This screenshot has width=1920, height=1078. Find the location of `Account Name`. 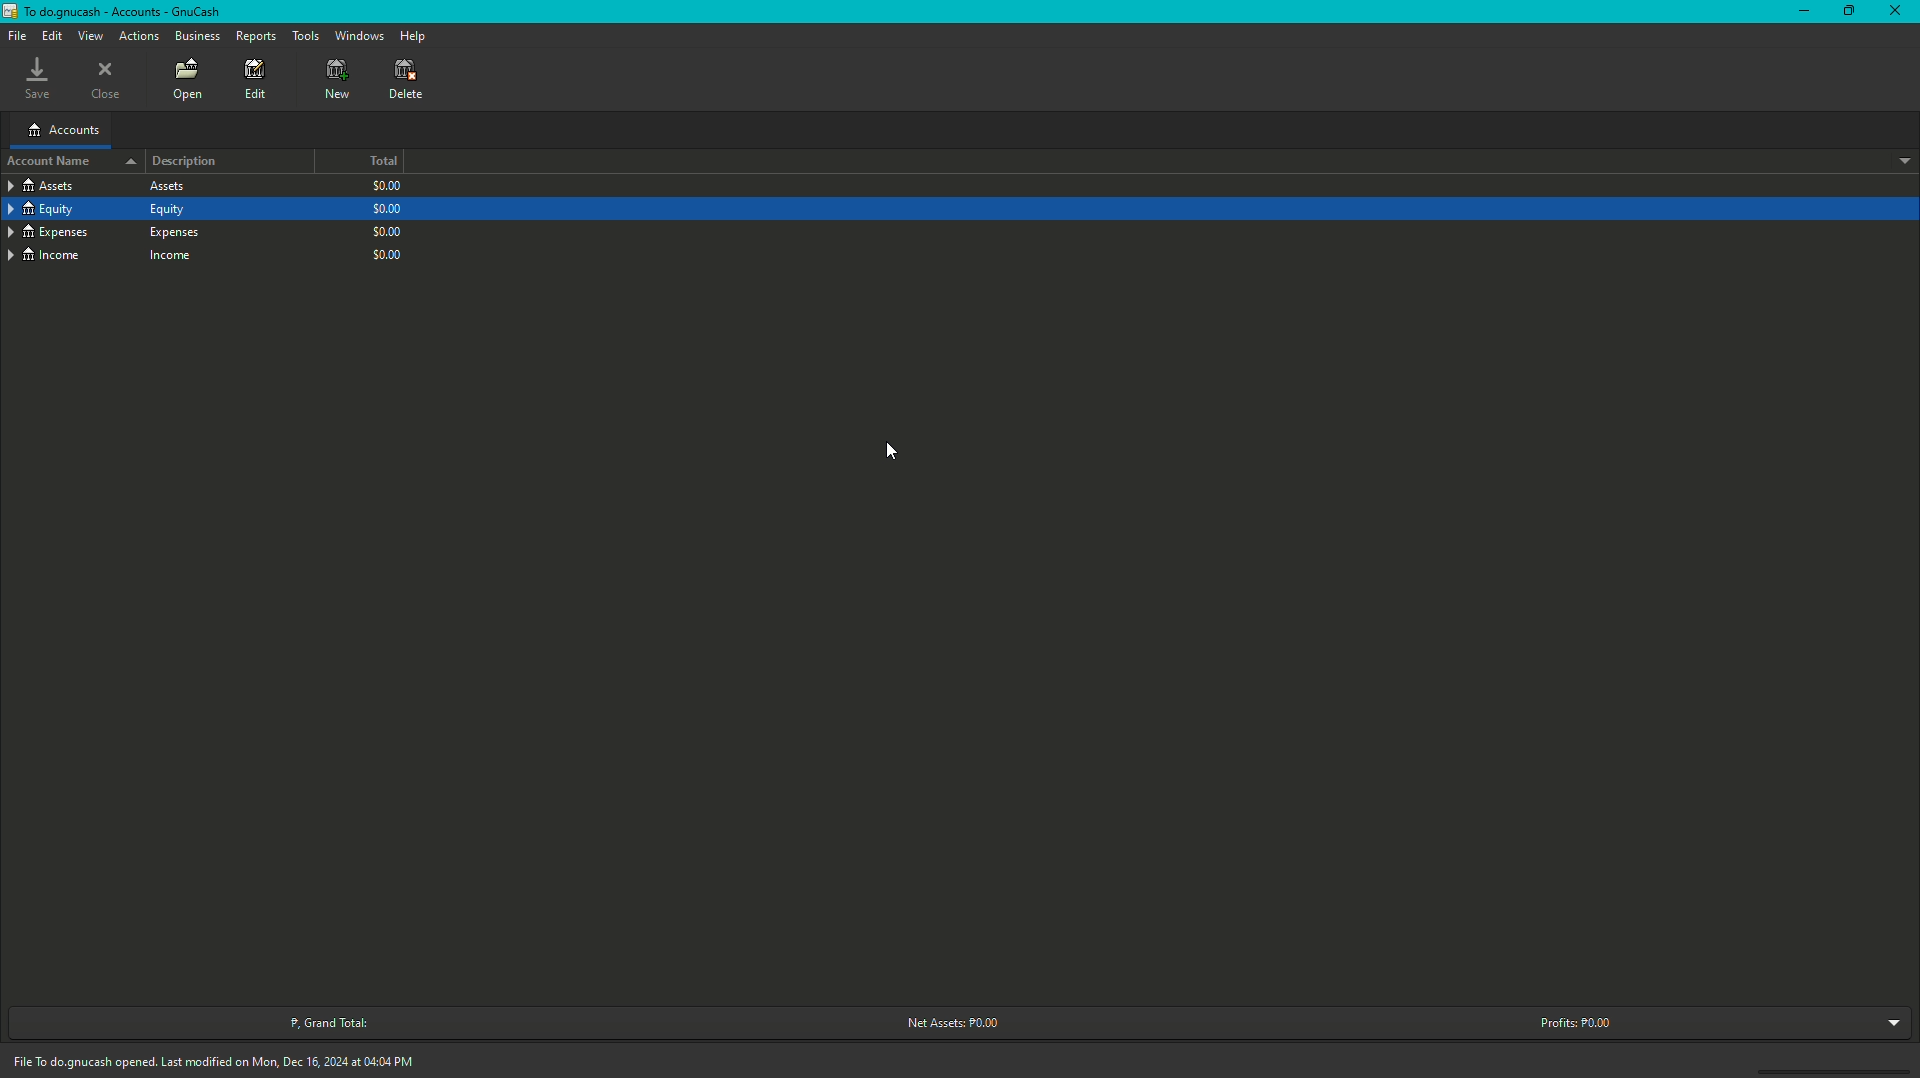

Account Name is located at coordinates (73, 161).